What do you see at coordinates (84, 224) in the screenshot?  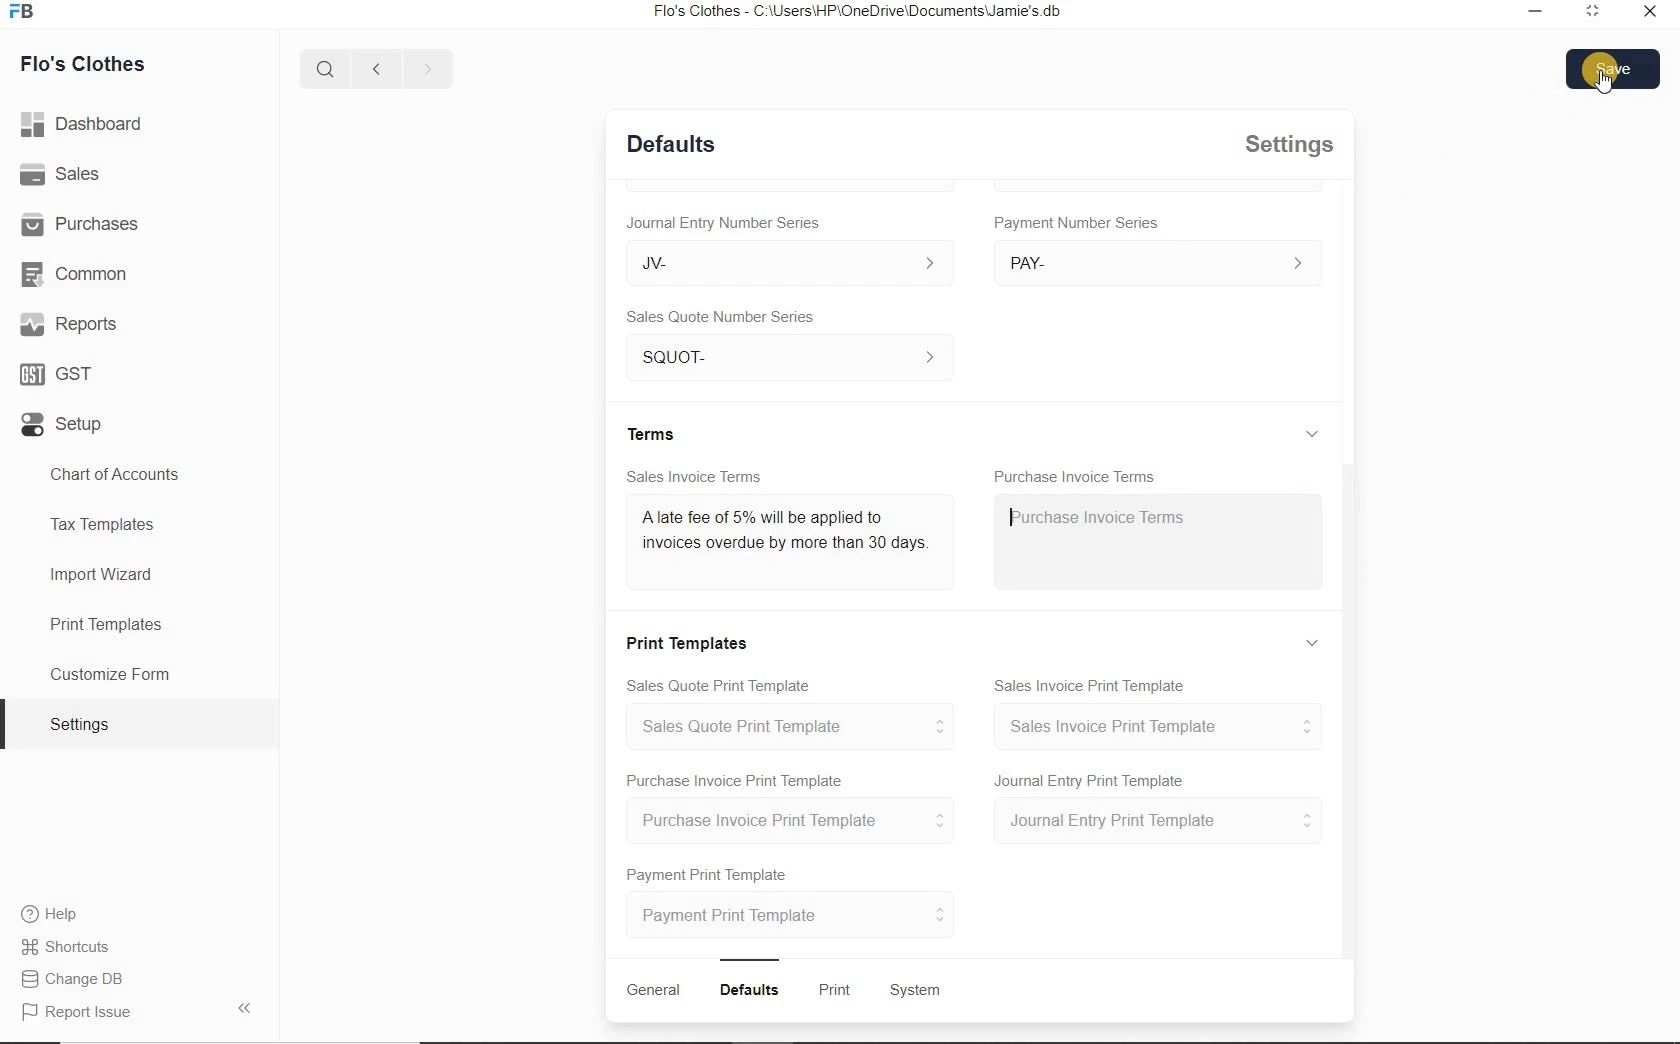 I see `Purchases` at bounding box center [84, 224].